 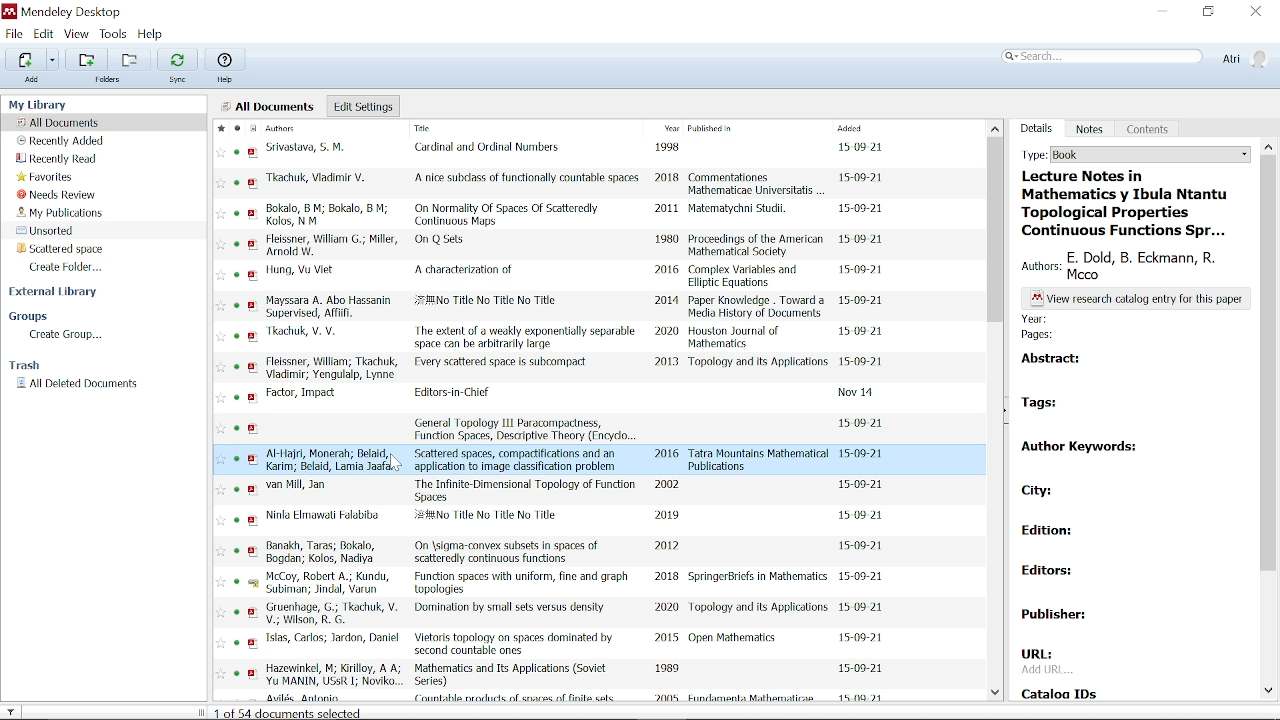 What do you see at coordinates (1132, 155) in the screenshot?
I see `Type of the current folder` at bounding box center [1132, 155].